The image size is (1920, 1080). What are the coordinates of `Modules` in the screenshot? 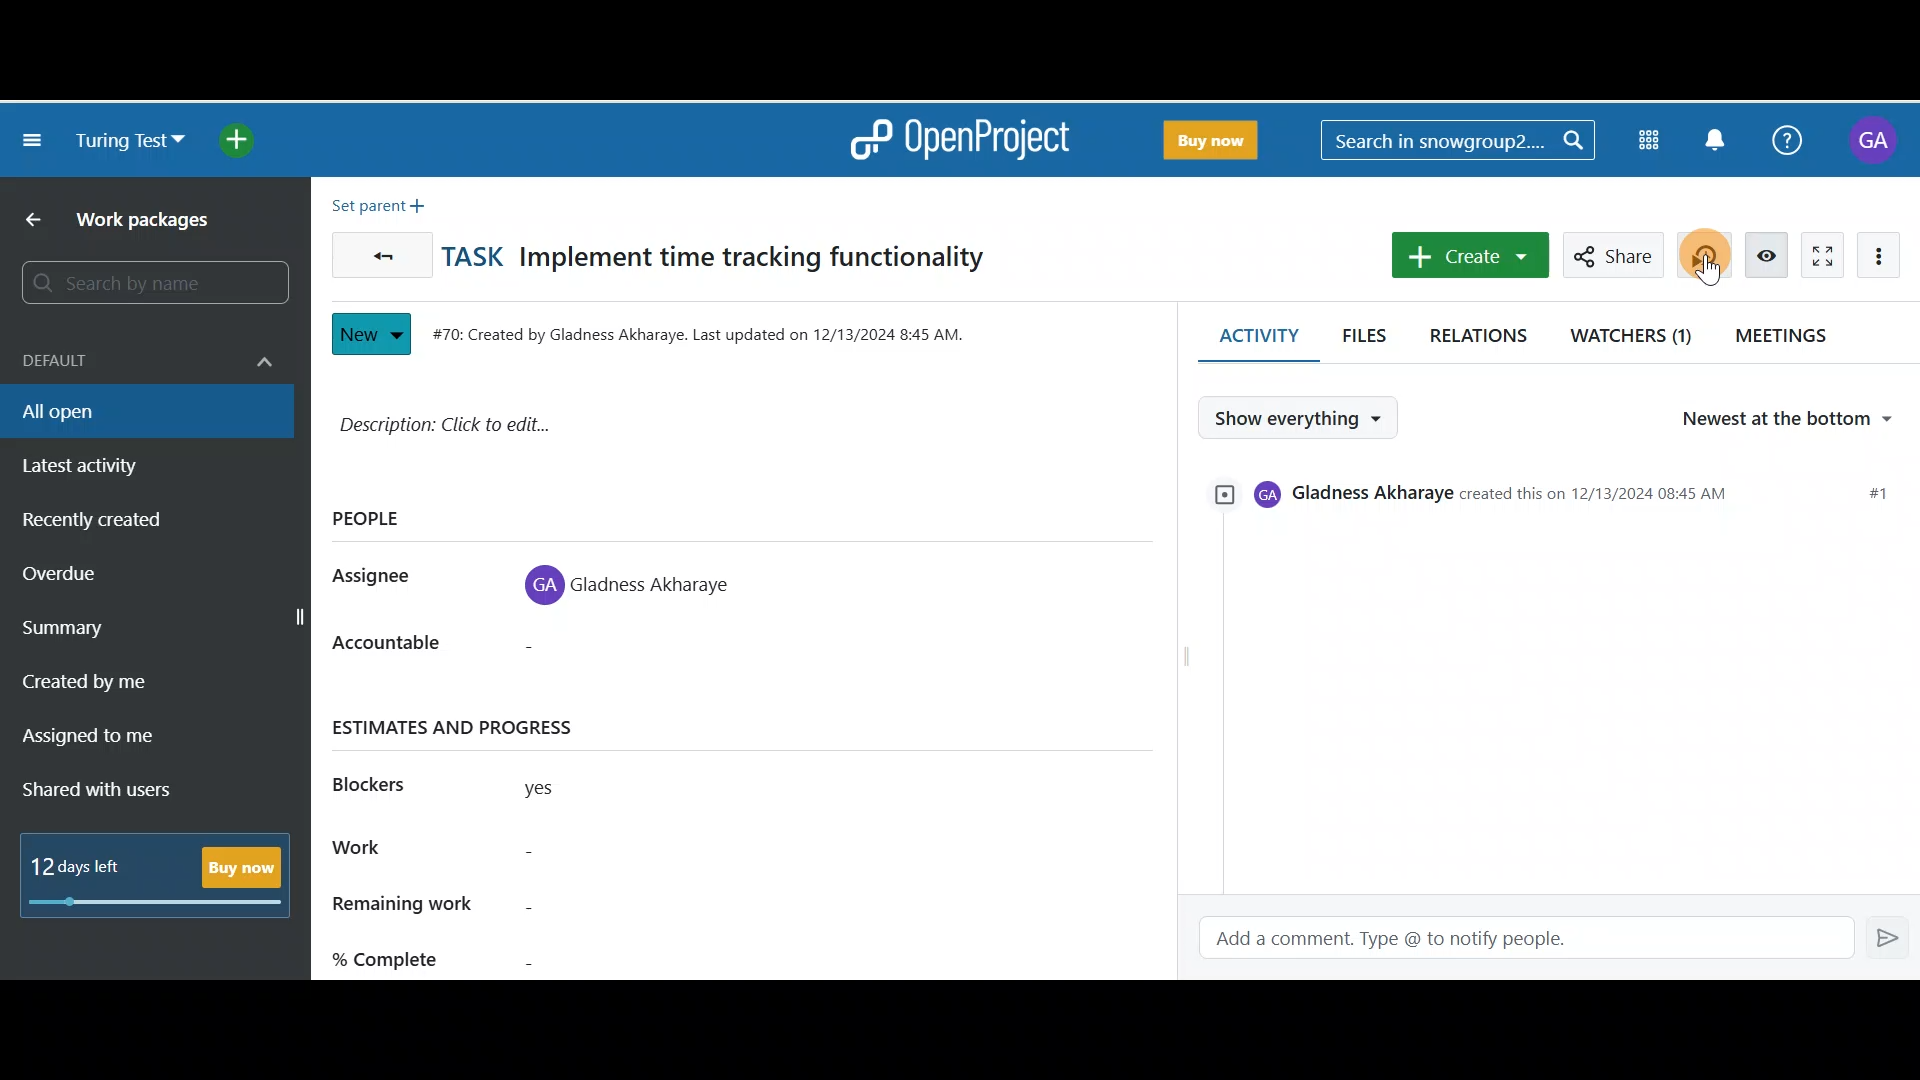 It's located at (1652, 137).